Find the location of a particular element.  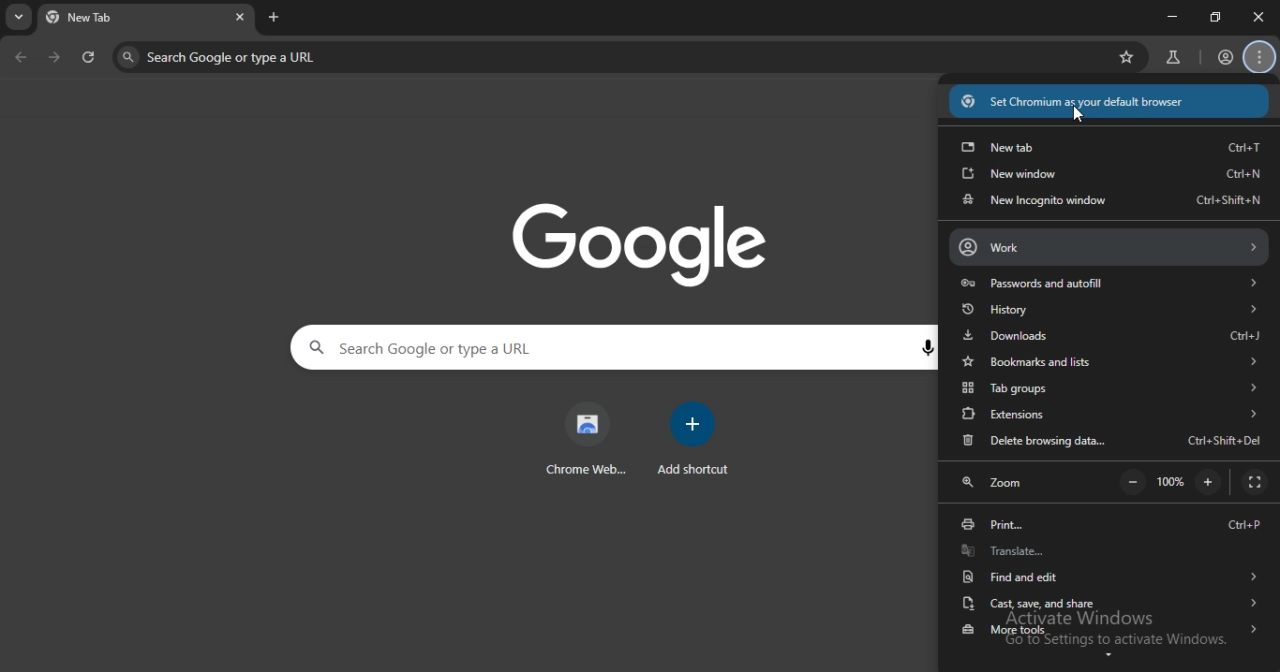

extensions is located at coordinates (1109, 415).